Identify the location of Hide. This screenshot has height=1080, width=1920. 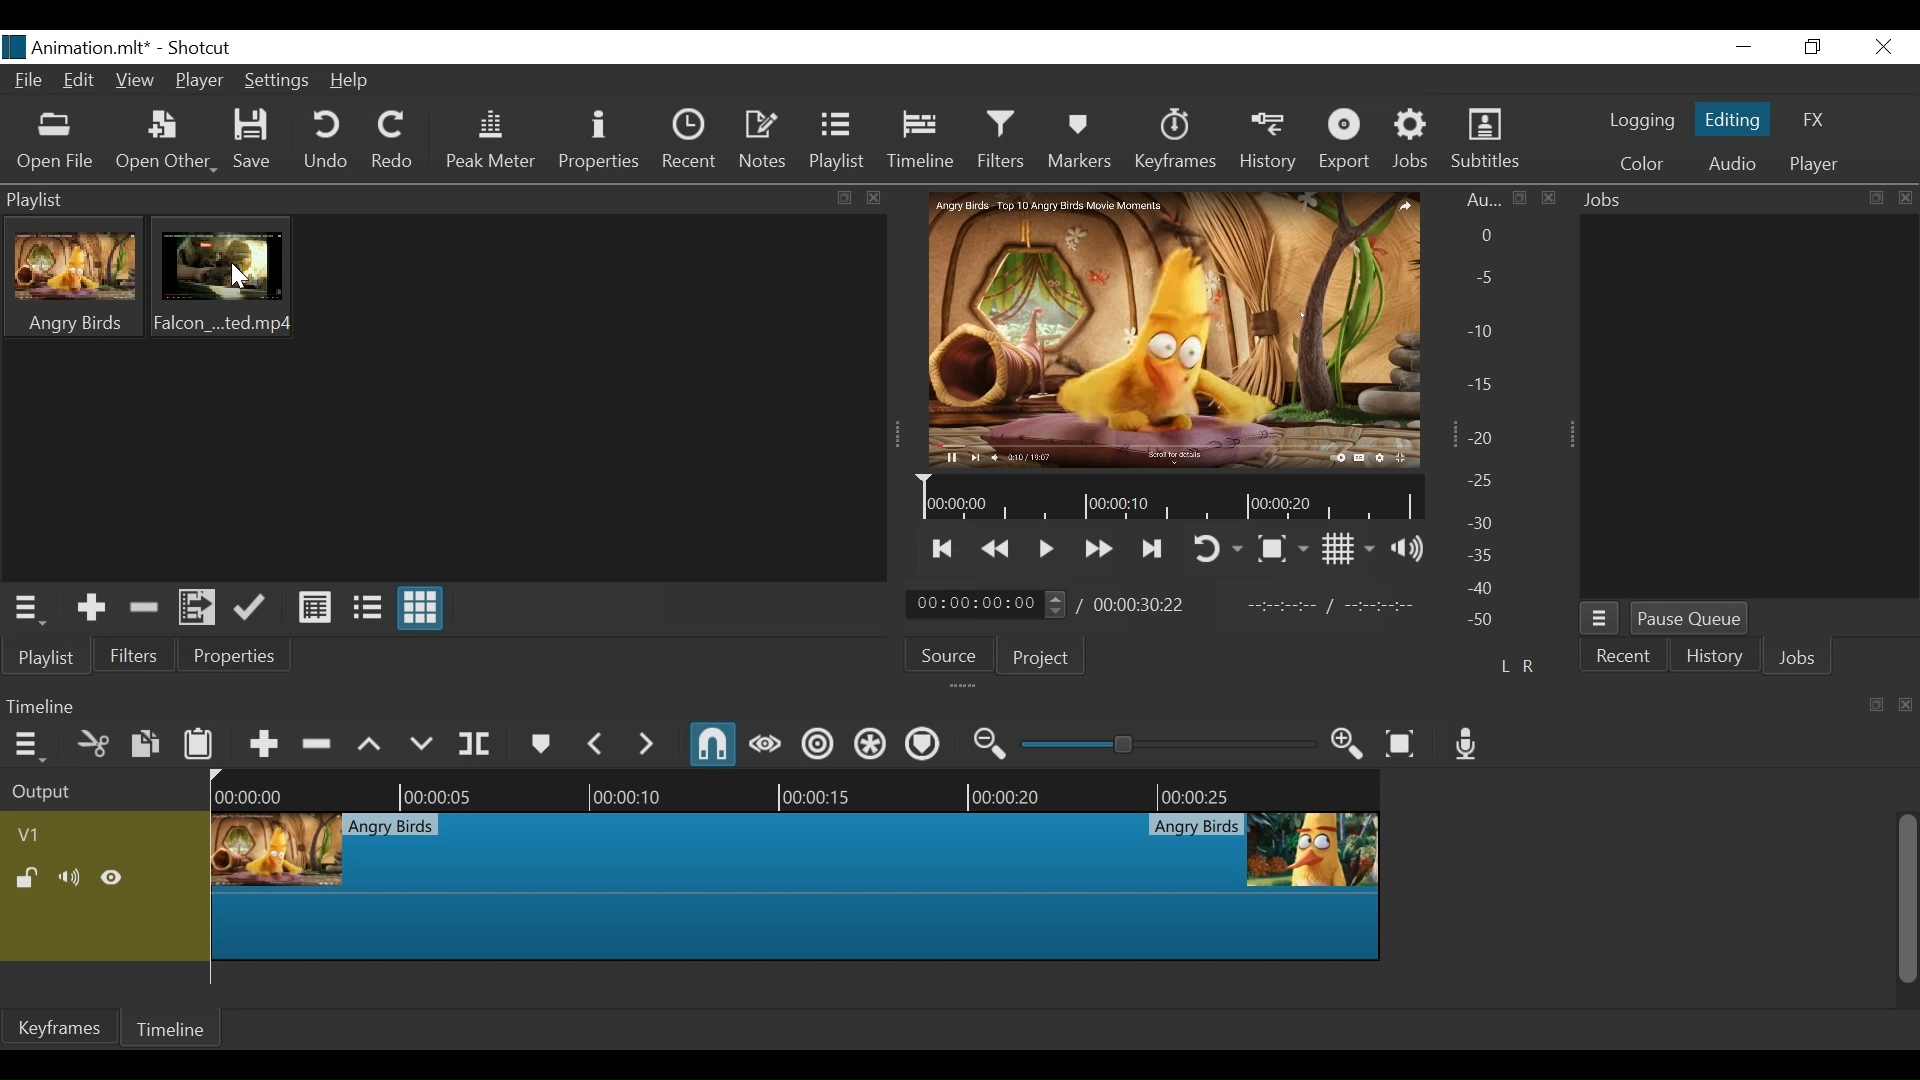
(113, 878).